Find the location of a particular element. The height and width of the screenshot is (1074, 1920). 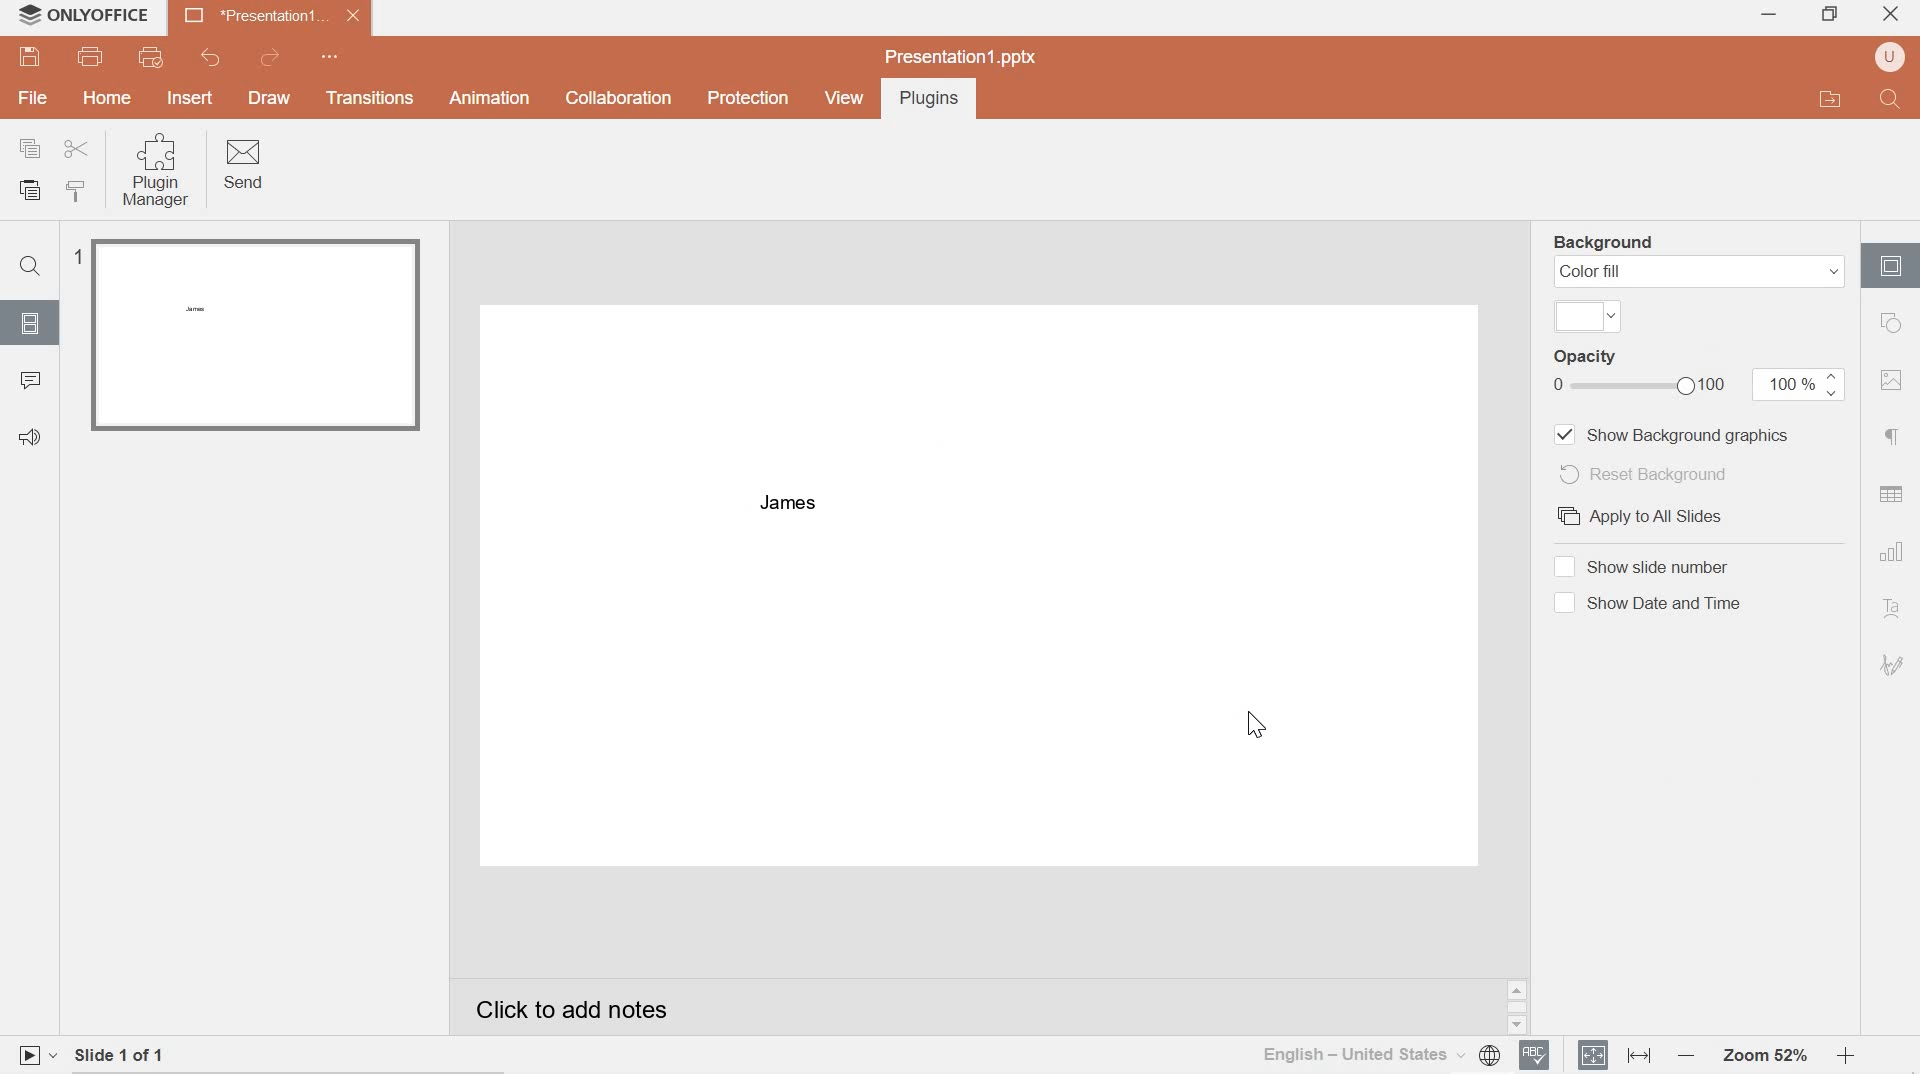

play slide is located at coordinates (35, 1054).